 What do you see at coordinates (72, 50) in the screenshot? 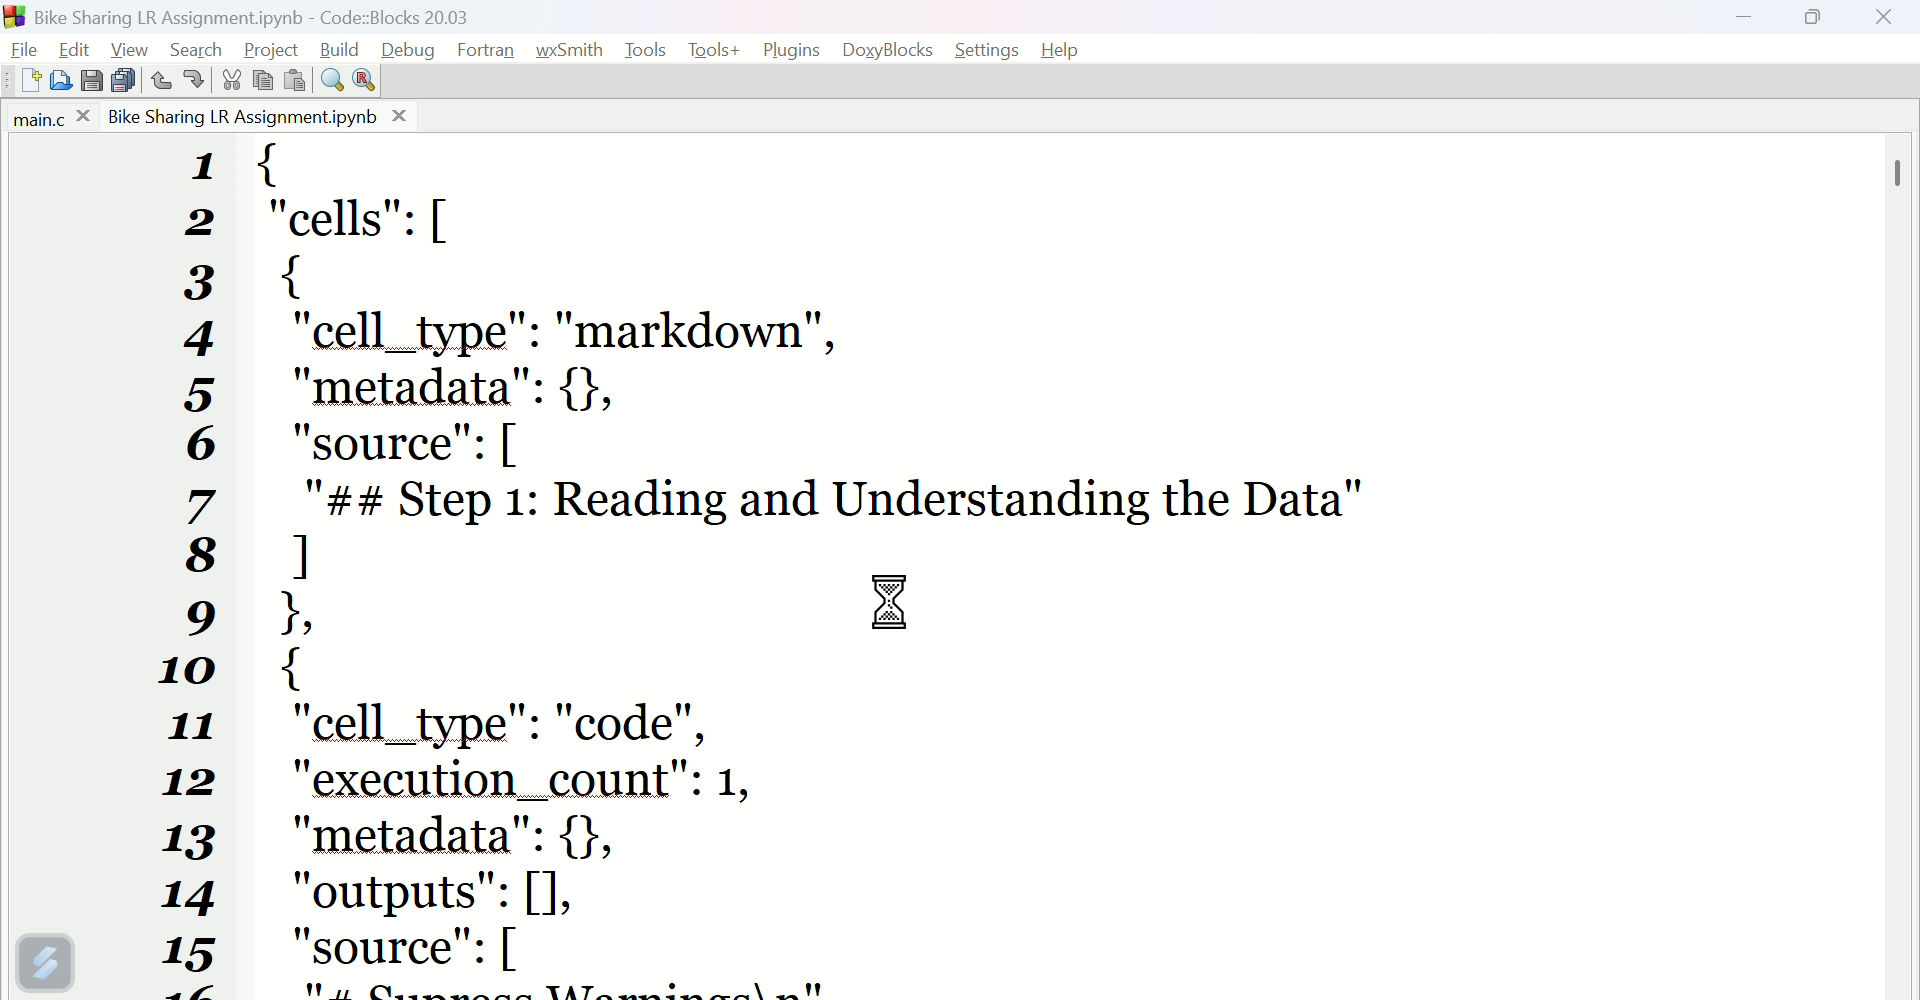
I see `Edit` at bounding box center [72, 50].